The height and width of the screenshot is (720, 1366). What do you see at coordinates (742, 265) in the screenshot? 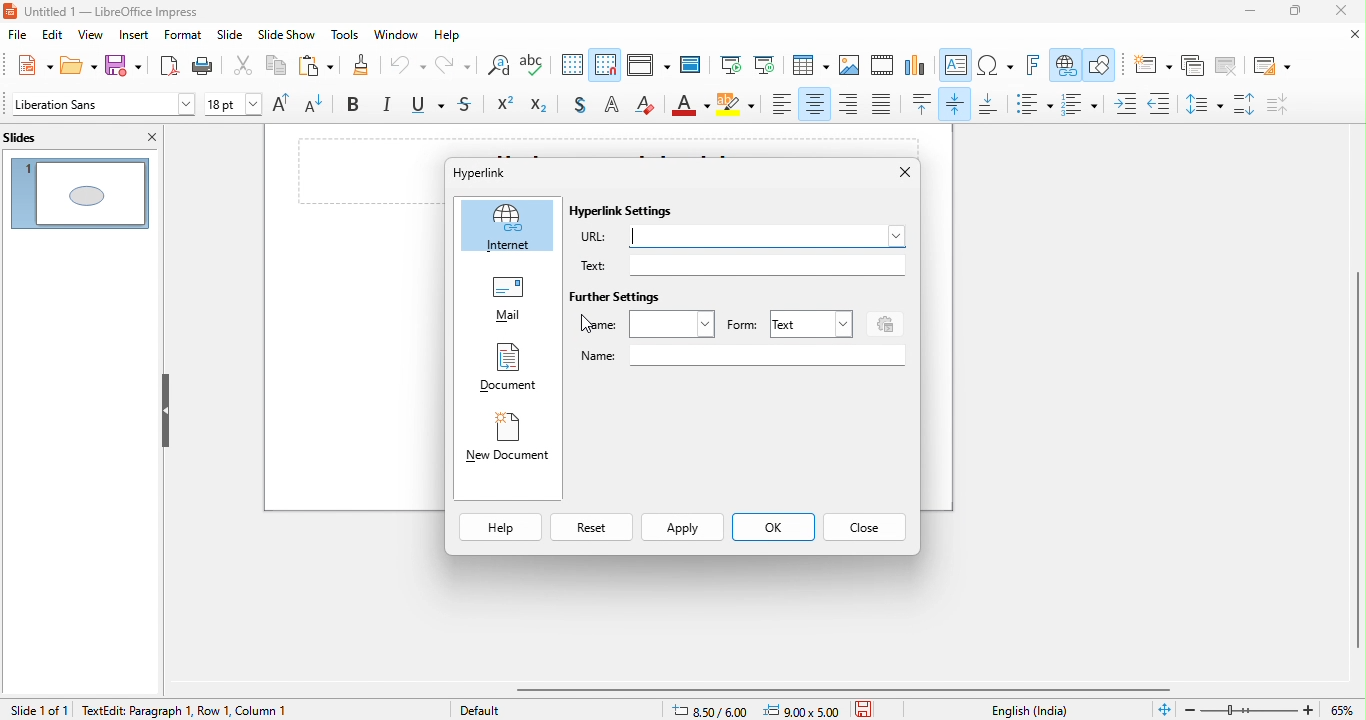
I see `text` at bounding box center [742, 265].